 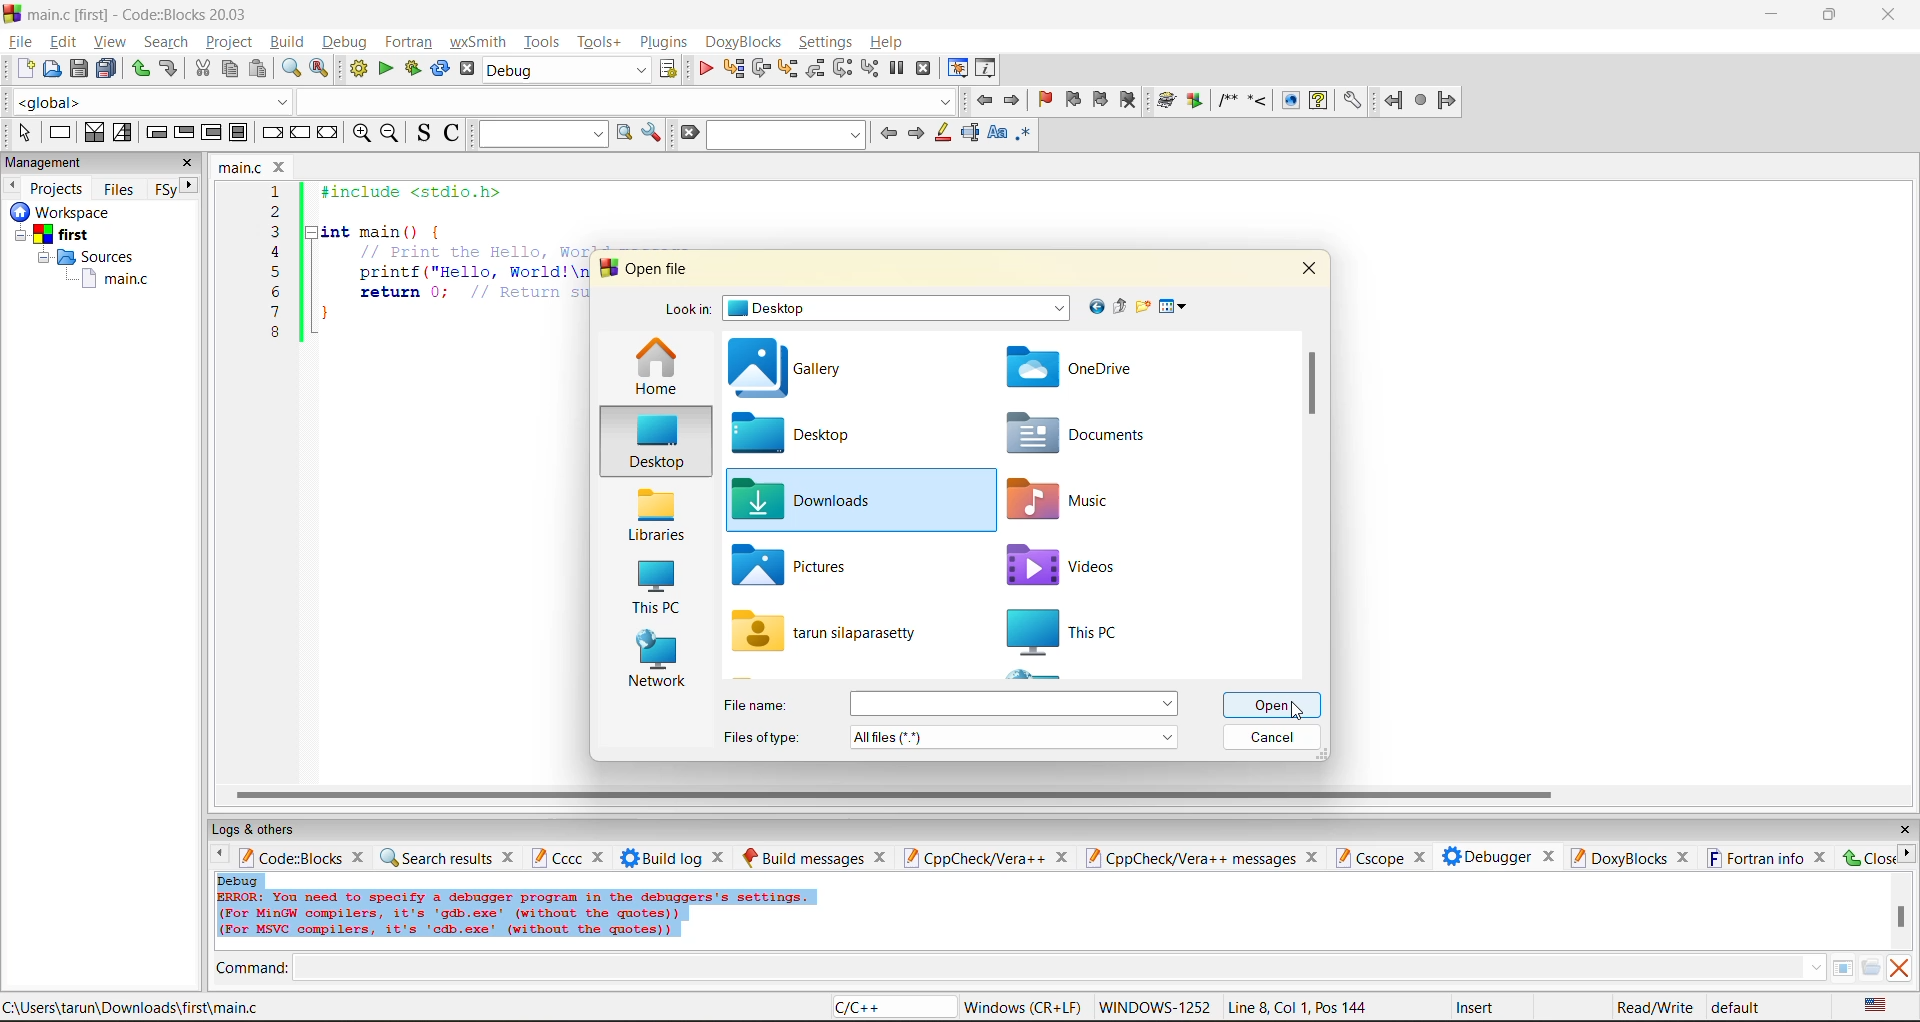 What do you see at coordinates (242, 167) in the screenshot?
I see `file name` at bounding box center [242, 167].